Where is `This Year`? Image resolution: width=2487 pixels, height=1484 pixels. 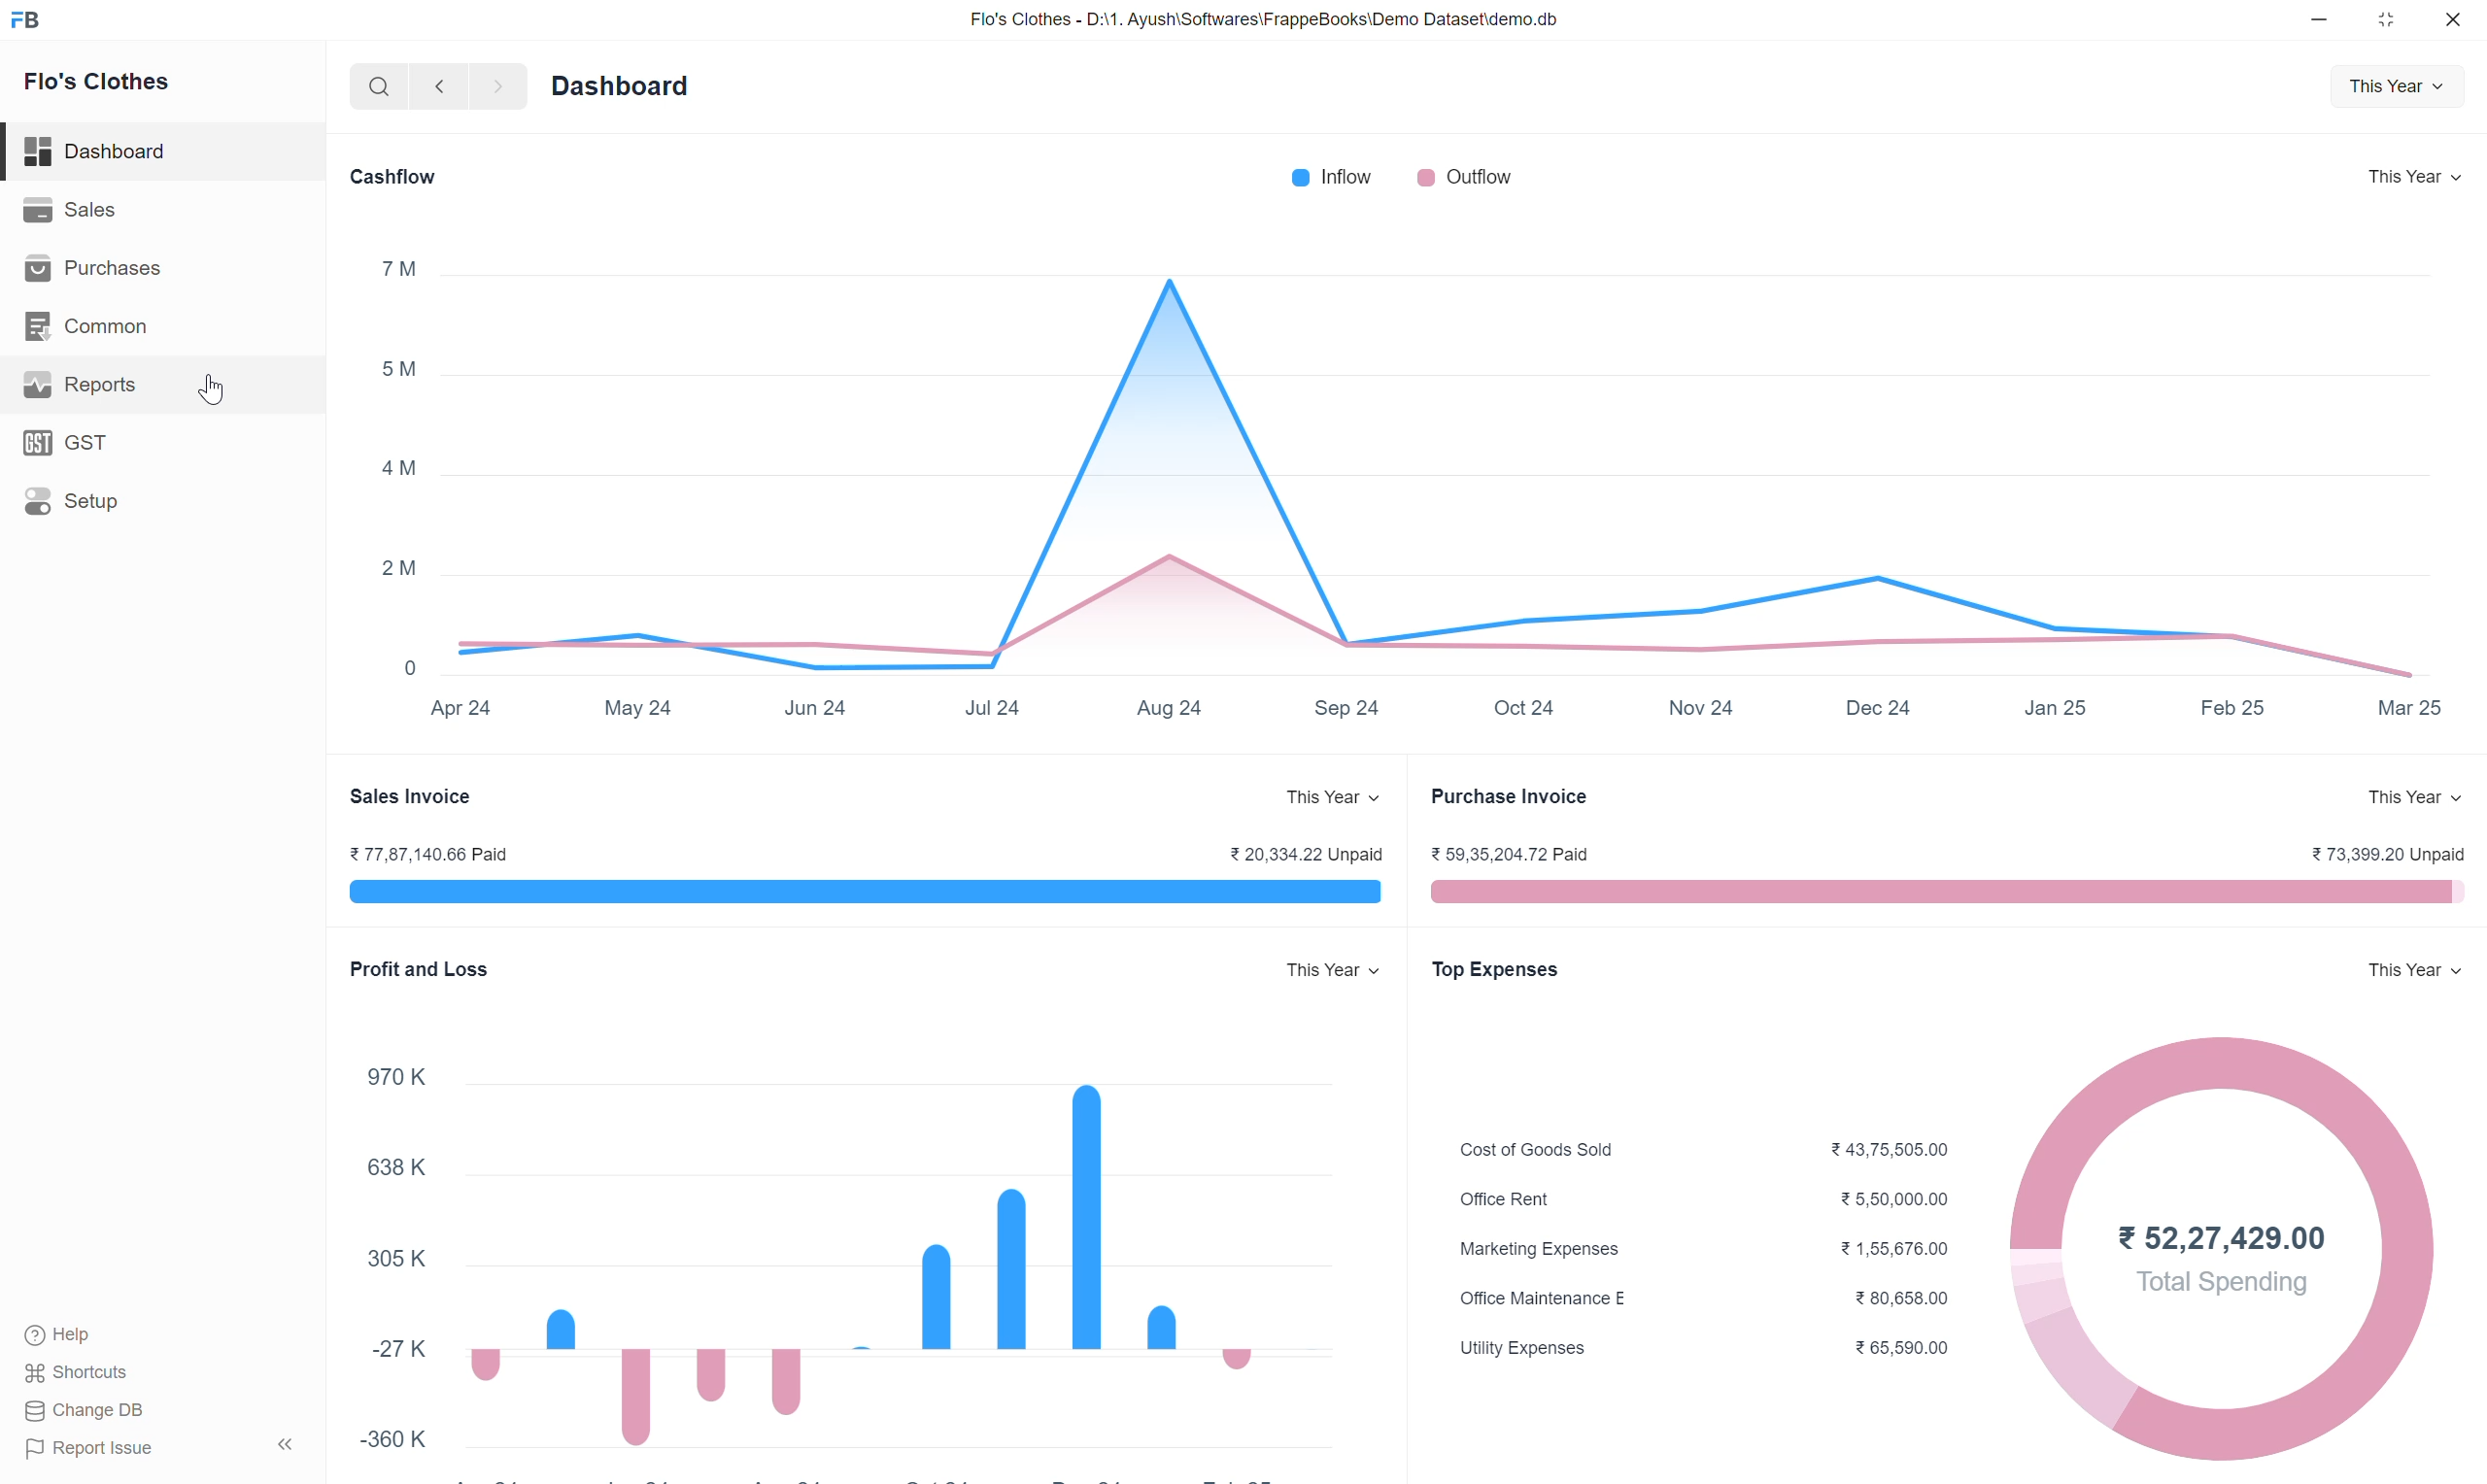 This Year is located at coordinates (2414, 175).